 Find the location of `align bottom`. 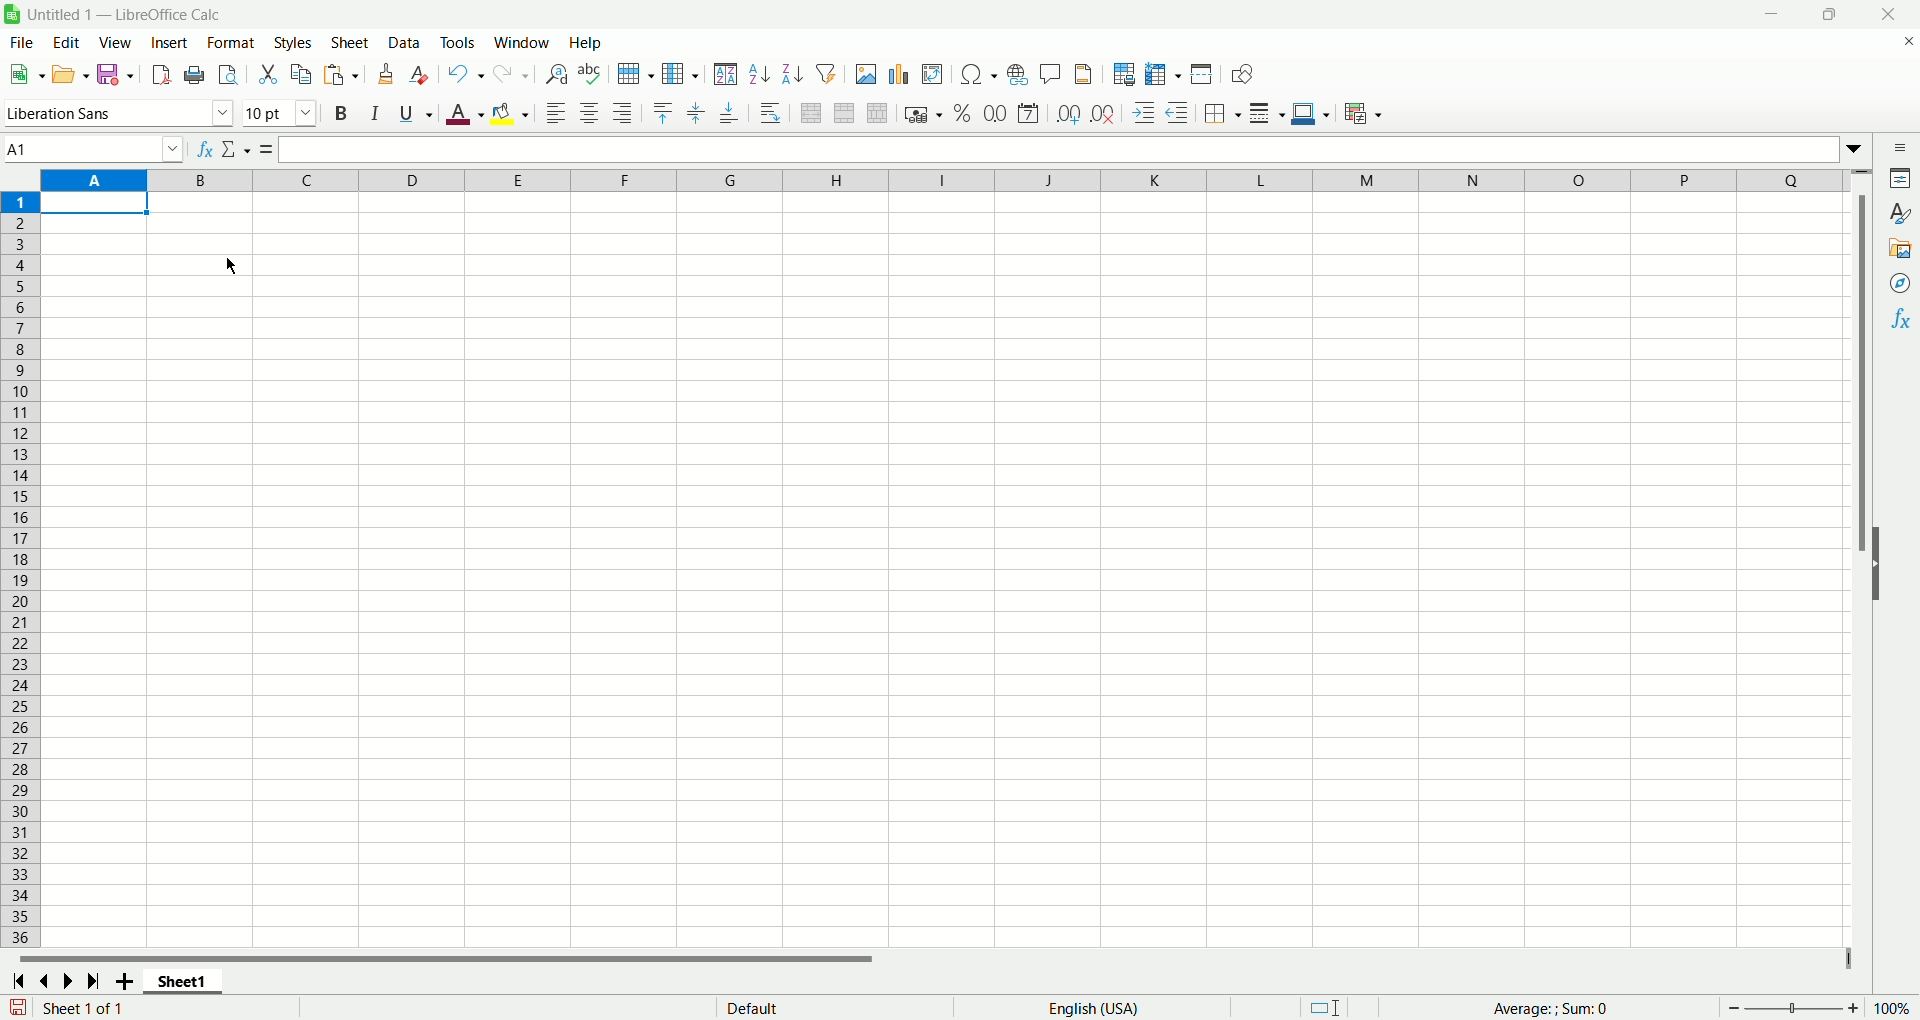

align bottom is located at coordinates (731, 117).